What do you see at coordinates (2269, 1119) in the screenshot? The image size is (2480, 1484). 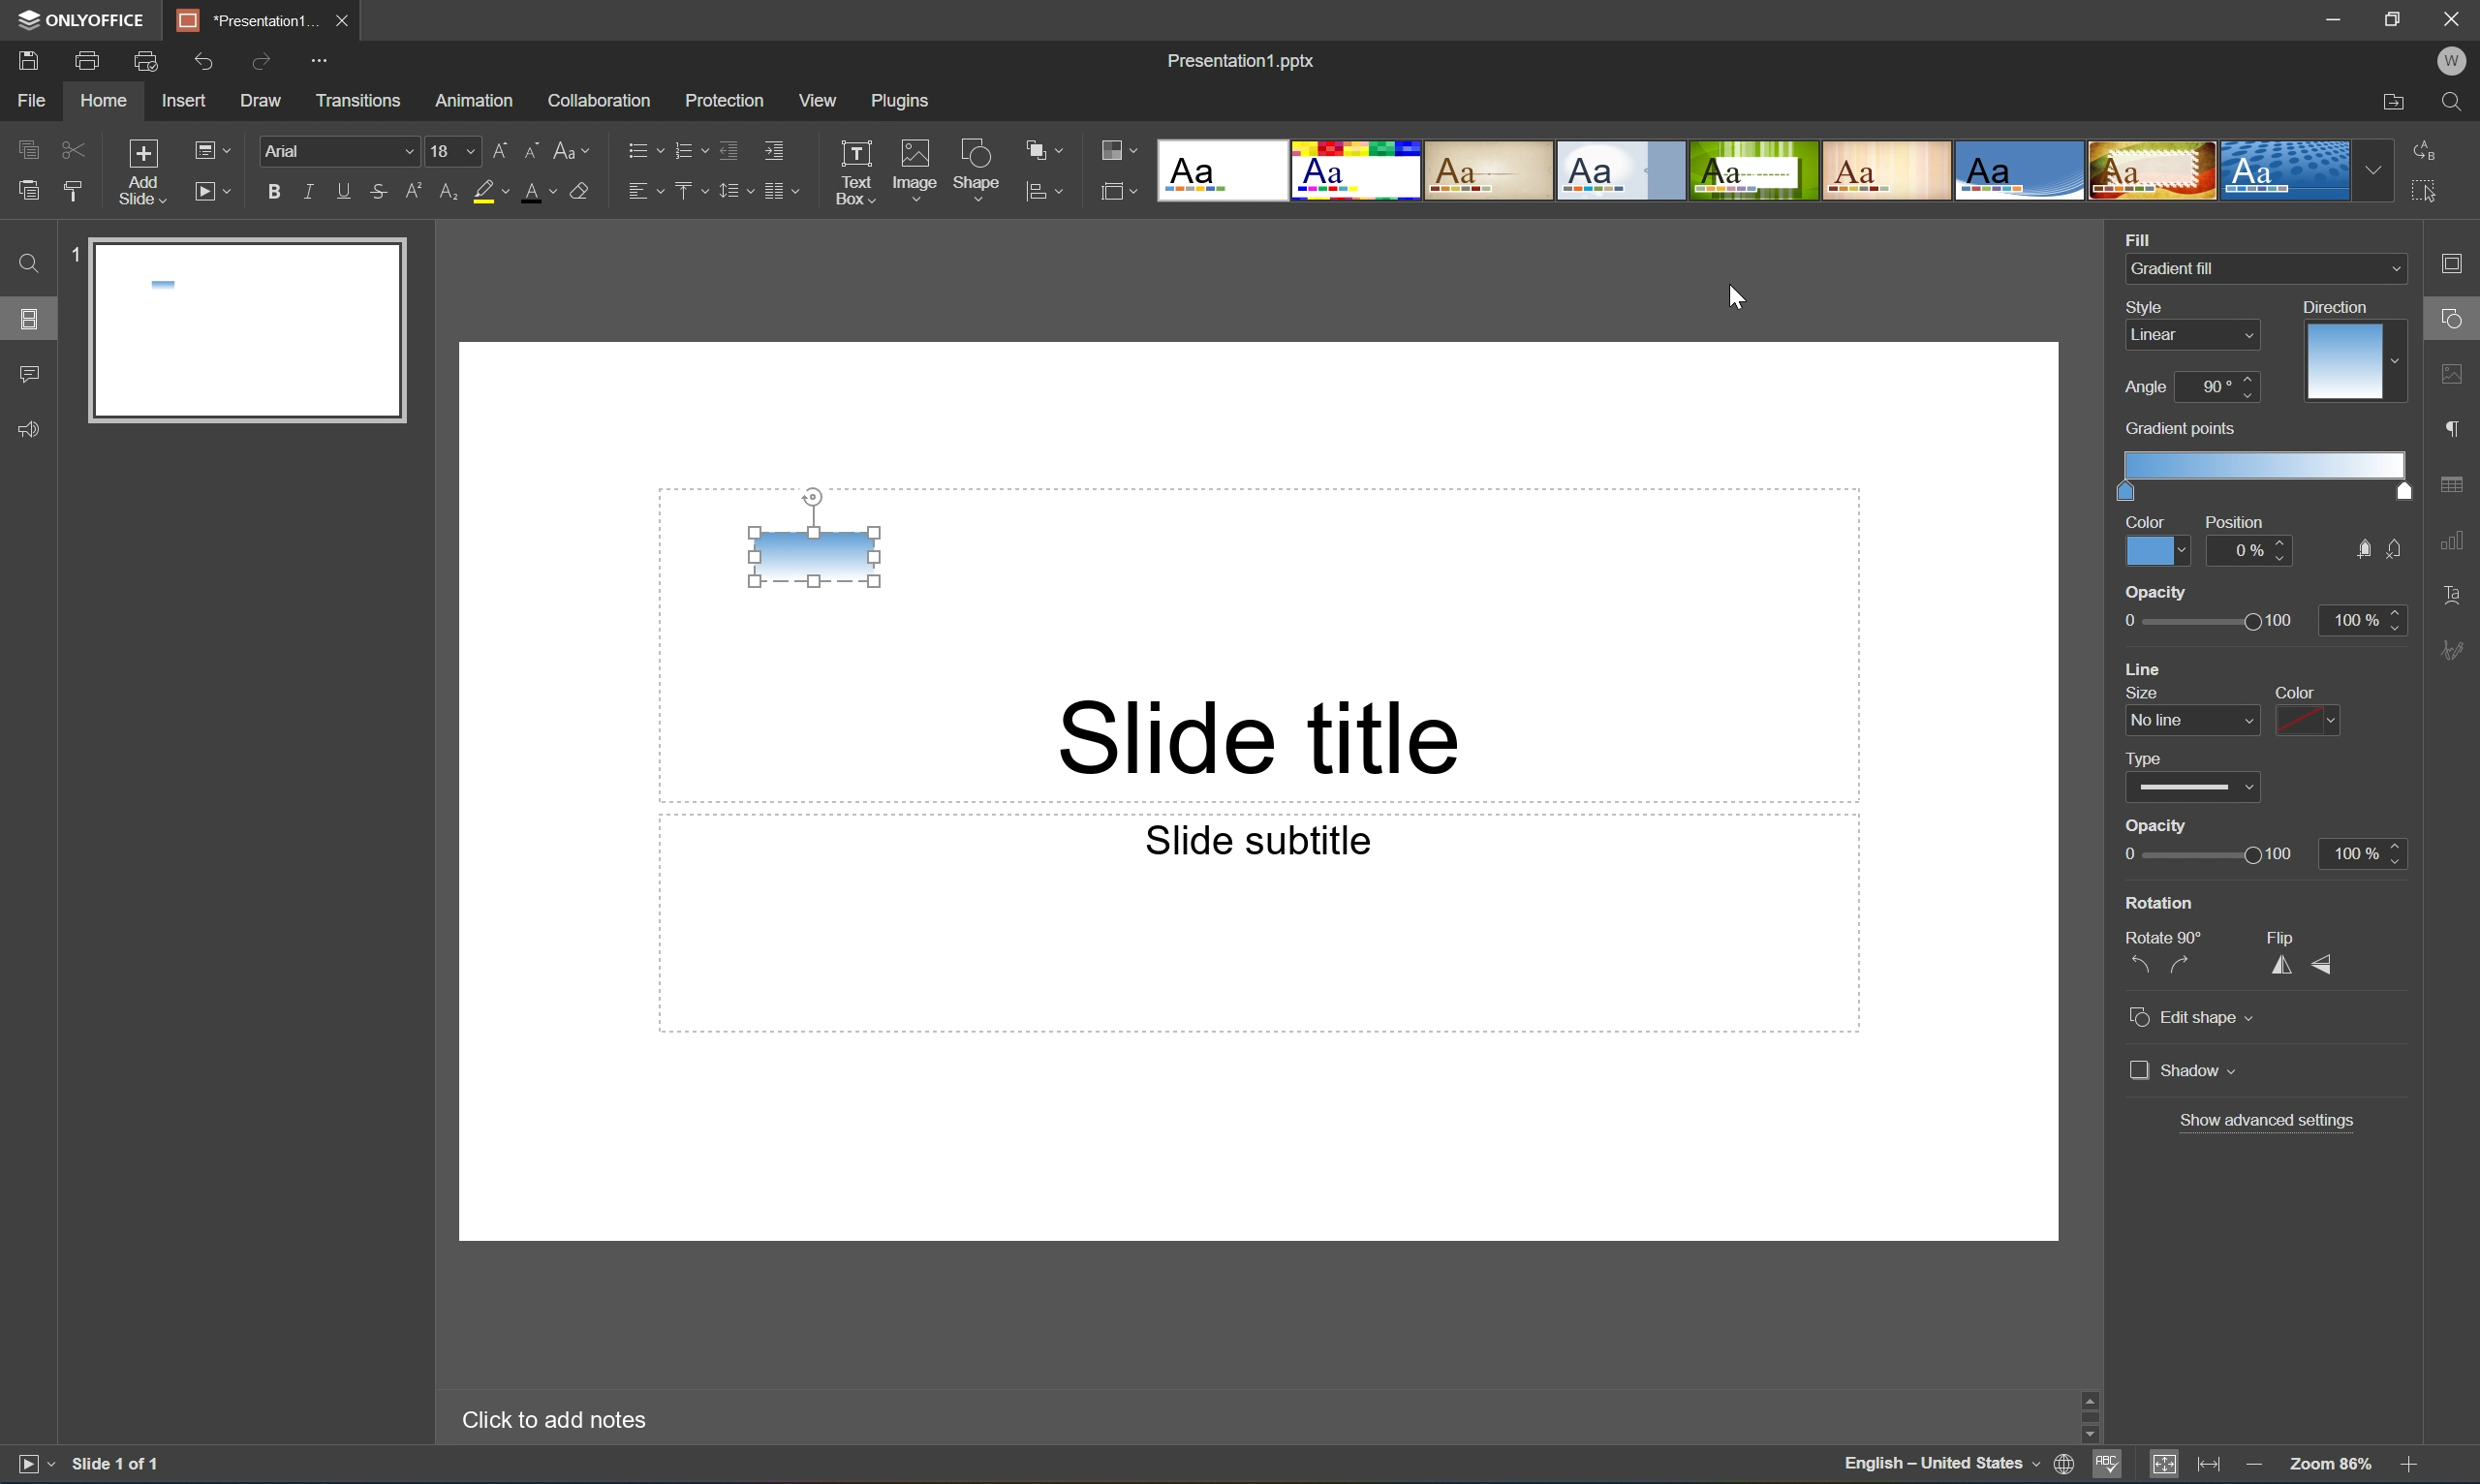 I see `Show advanced settings` at bounding box center [2269, 1119].